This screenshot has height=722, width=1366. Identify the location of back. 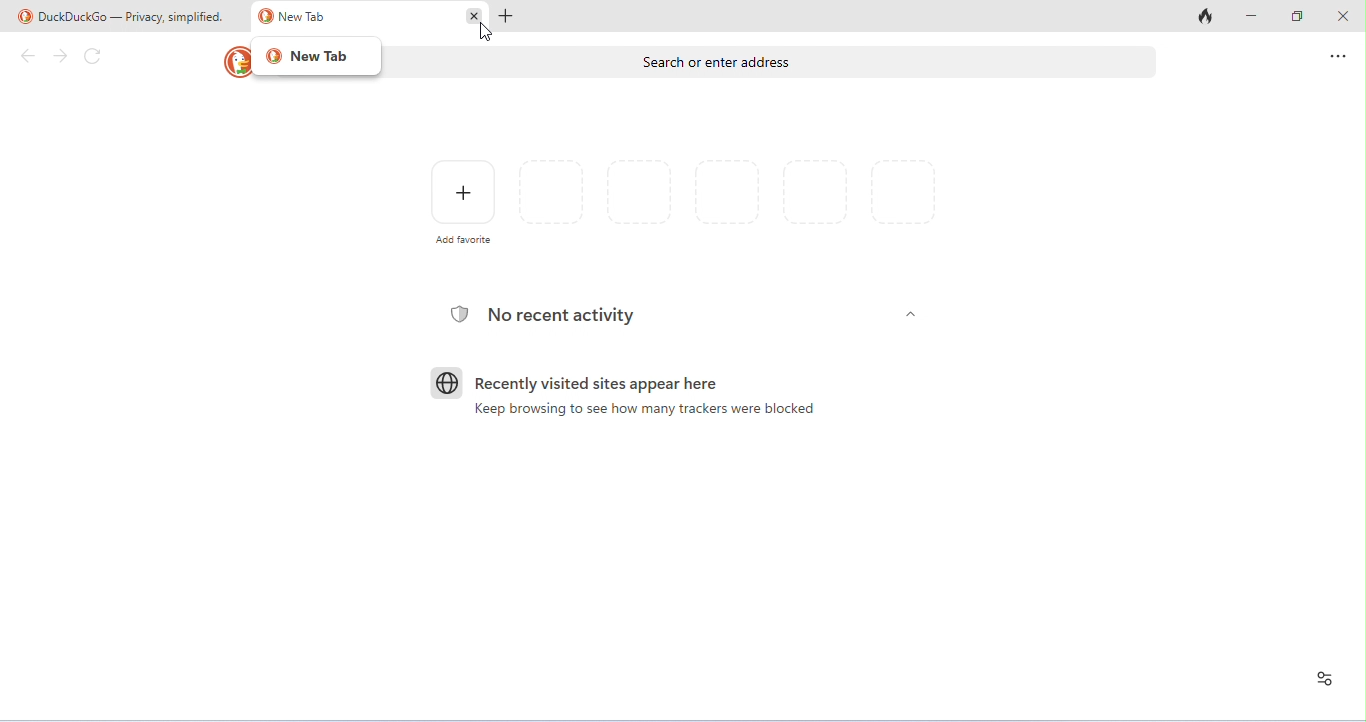
(26, 56).